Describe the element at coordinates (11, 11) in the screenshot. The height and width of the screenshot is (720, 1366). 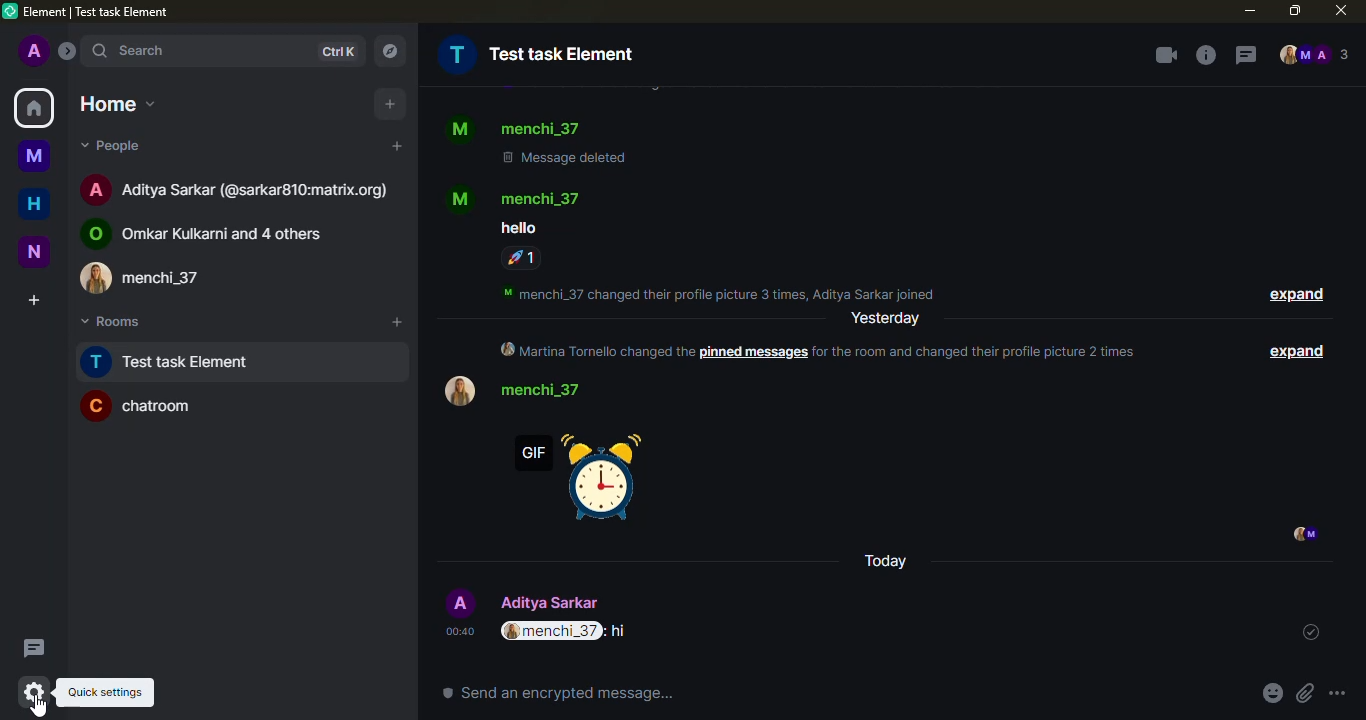
I see `logo` at that location.